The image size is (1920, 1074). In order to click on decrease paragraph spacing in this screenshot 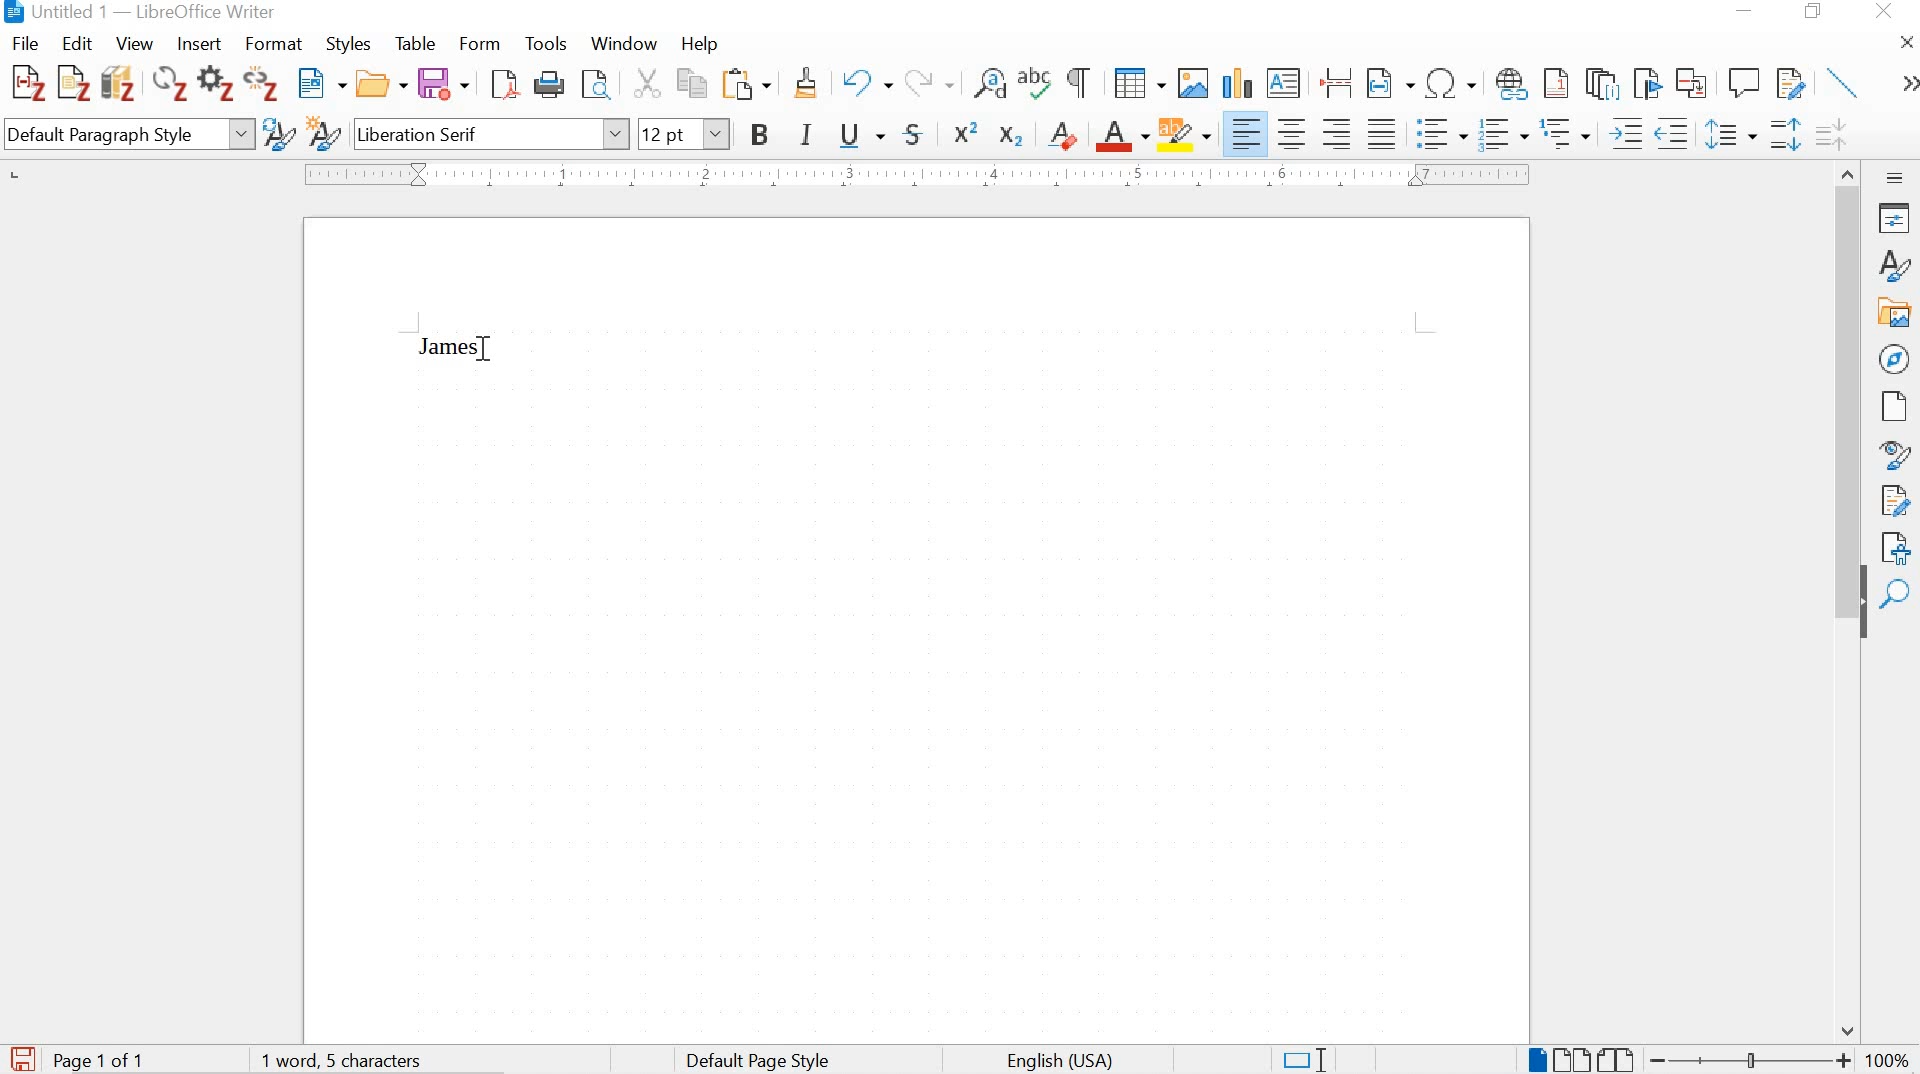, I will do `click(1830, 137)`.